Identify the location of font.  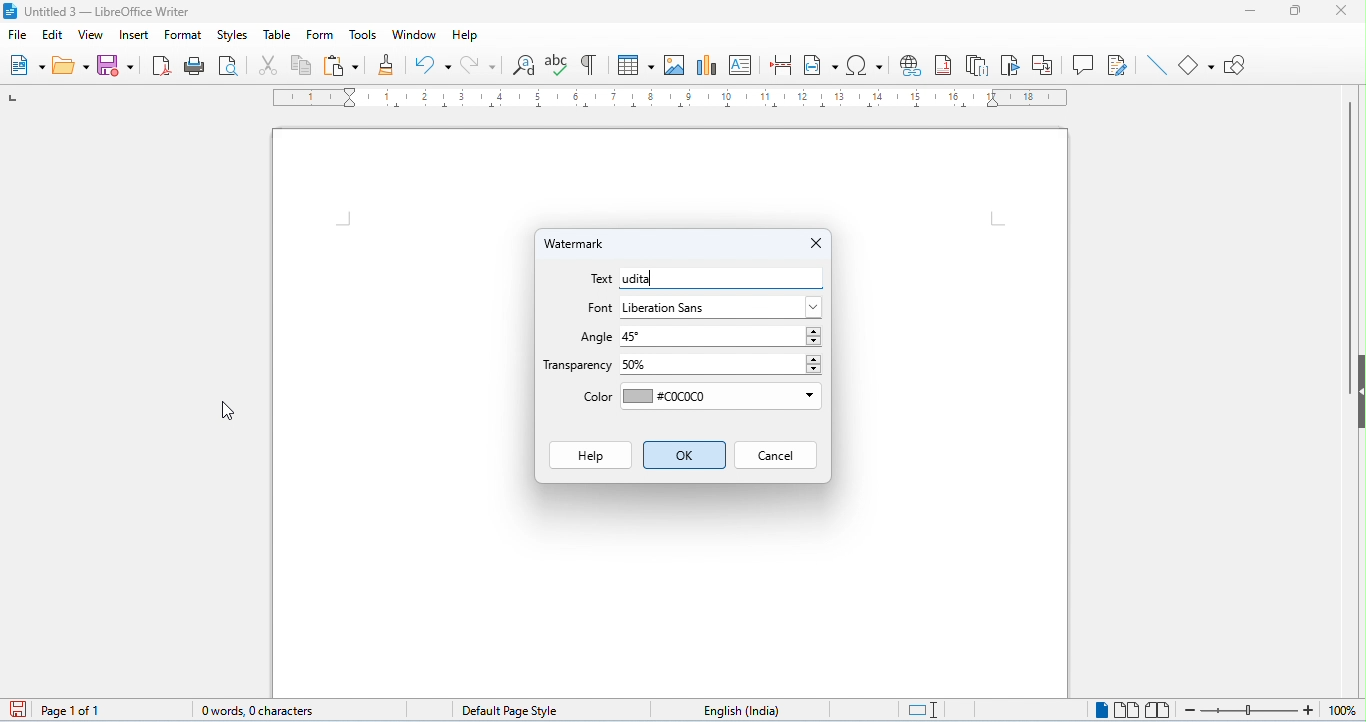
(599, 308).